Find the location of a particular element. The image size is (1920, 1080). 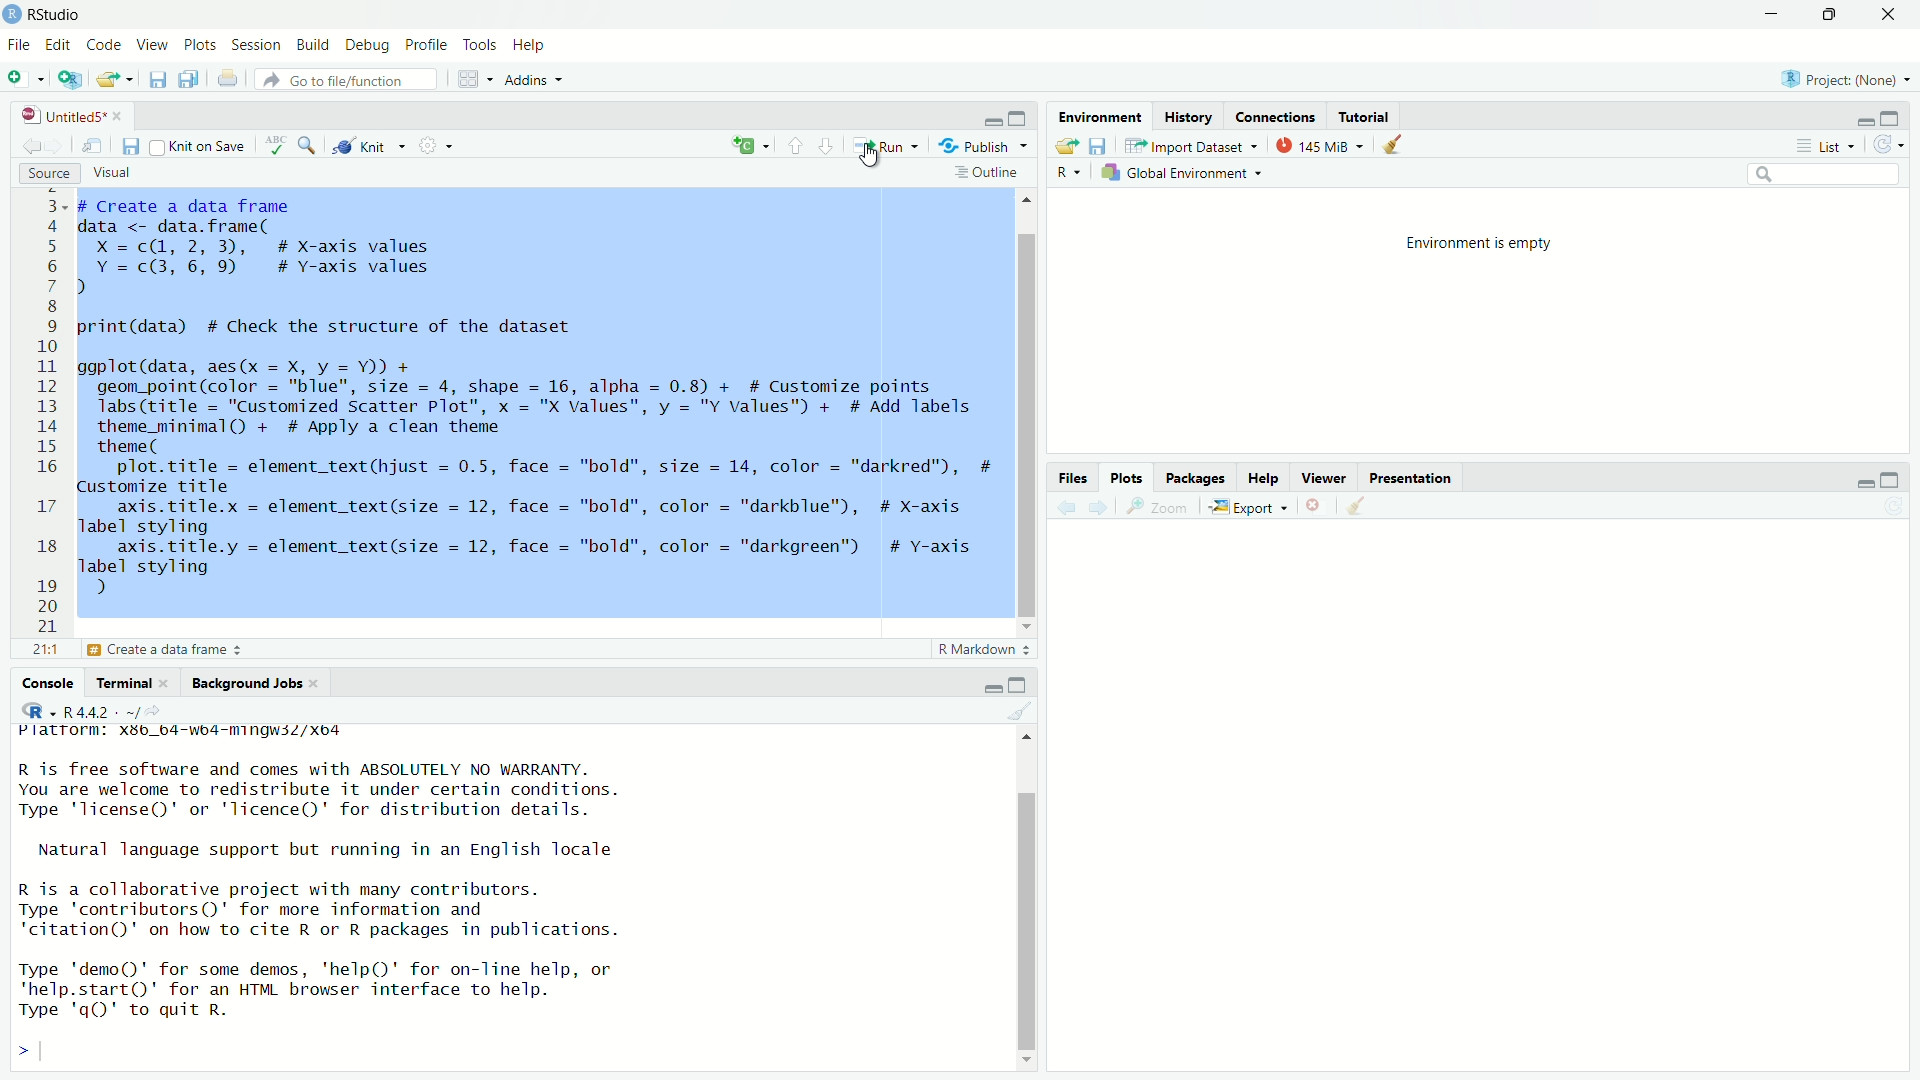

Run is located at coordinates (884, 146).